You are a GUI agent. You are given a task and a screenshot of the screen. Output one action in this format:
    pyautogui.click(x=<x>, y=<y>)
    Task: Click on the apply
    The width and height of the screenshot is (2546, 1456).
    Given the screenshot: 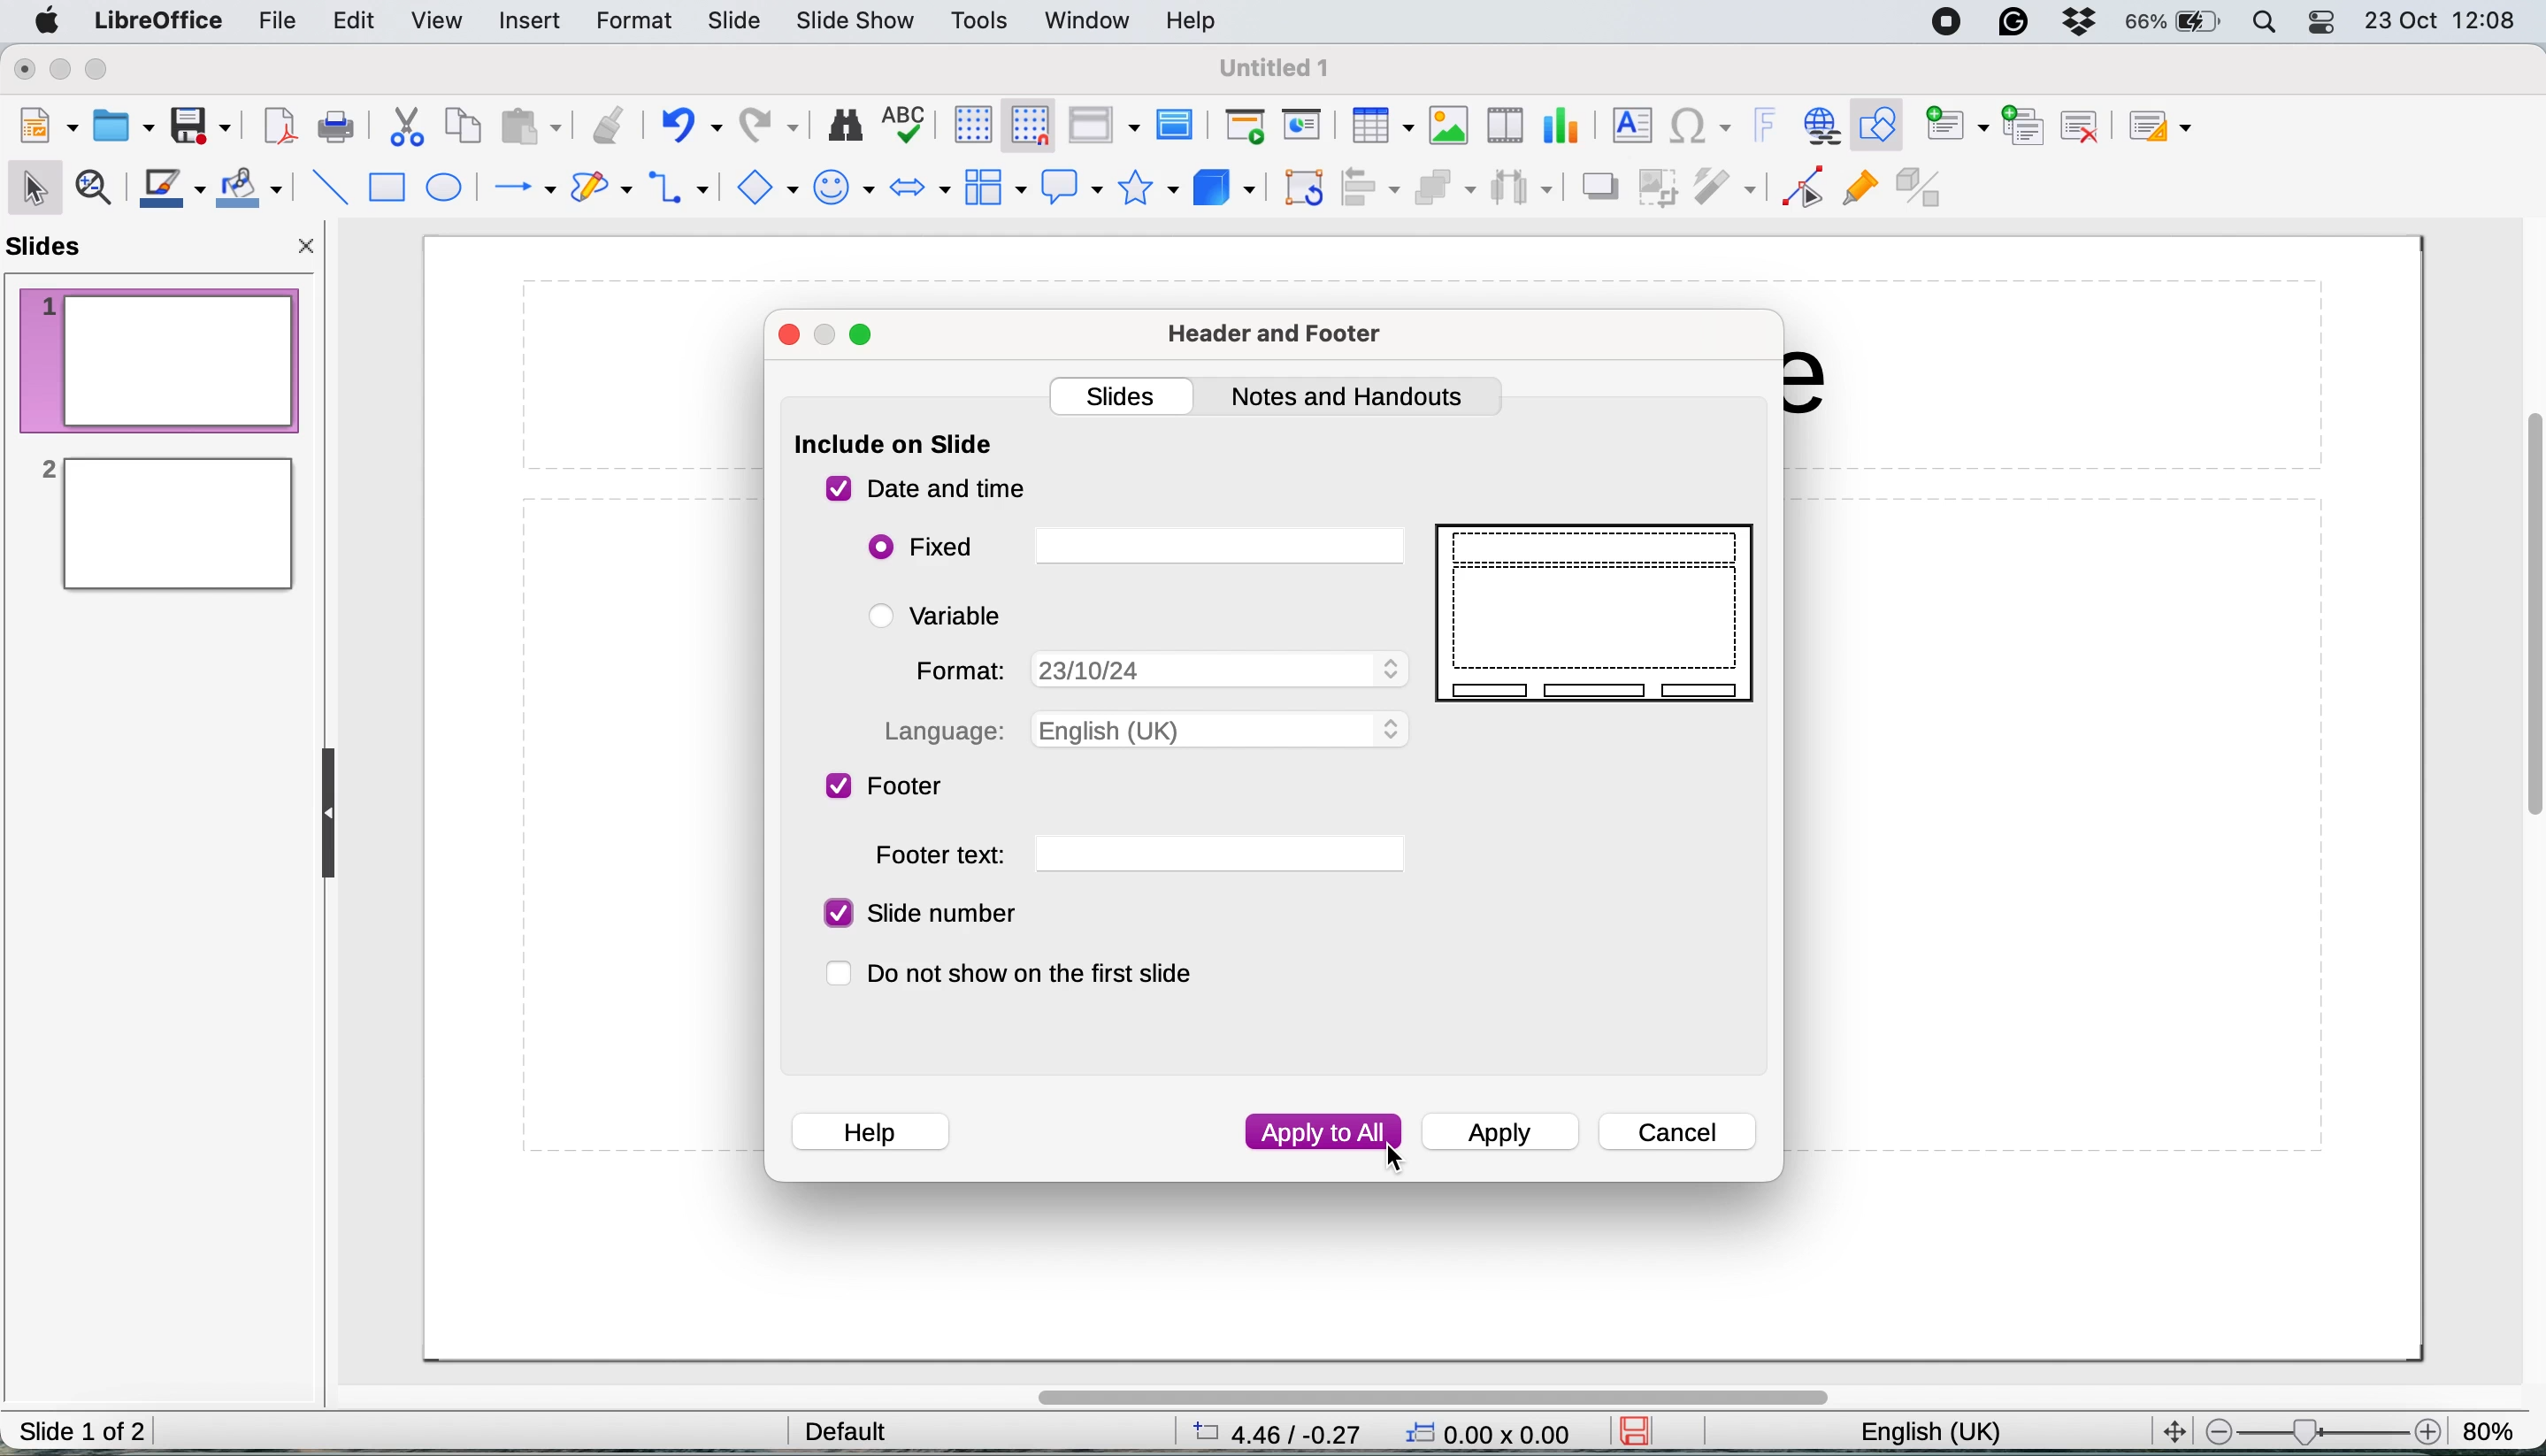 What is the action you would take?
    pyautogui.click(x=1506, y=1135)
    